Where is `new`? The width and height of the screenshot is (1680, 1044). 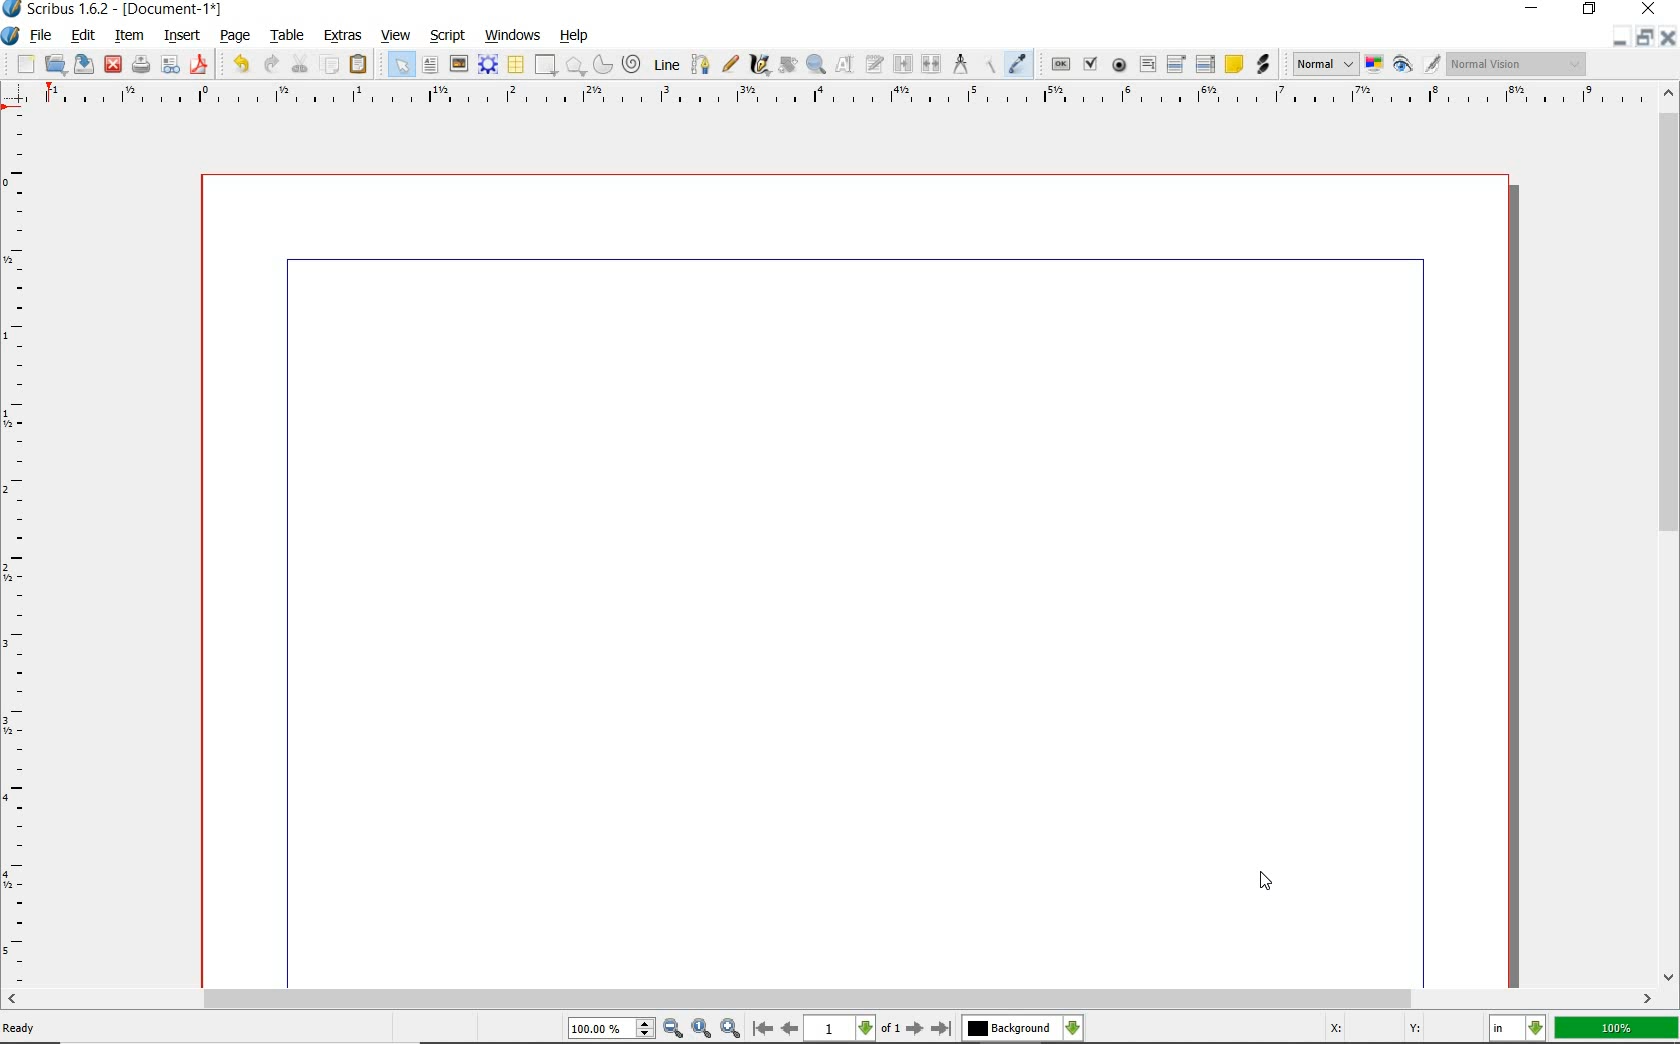
new is located at coordinates (25, 65).